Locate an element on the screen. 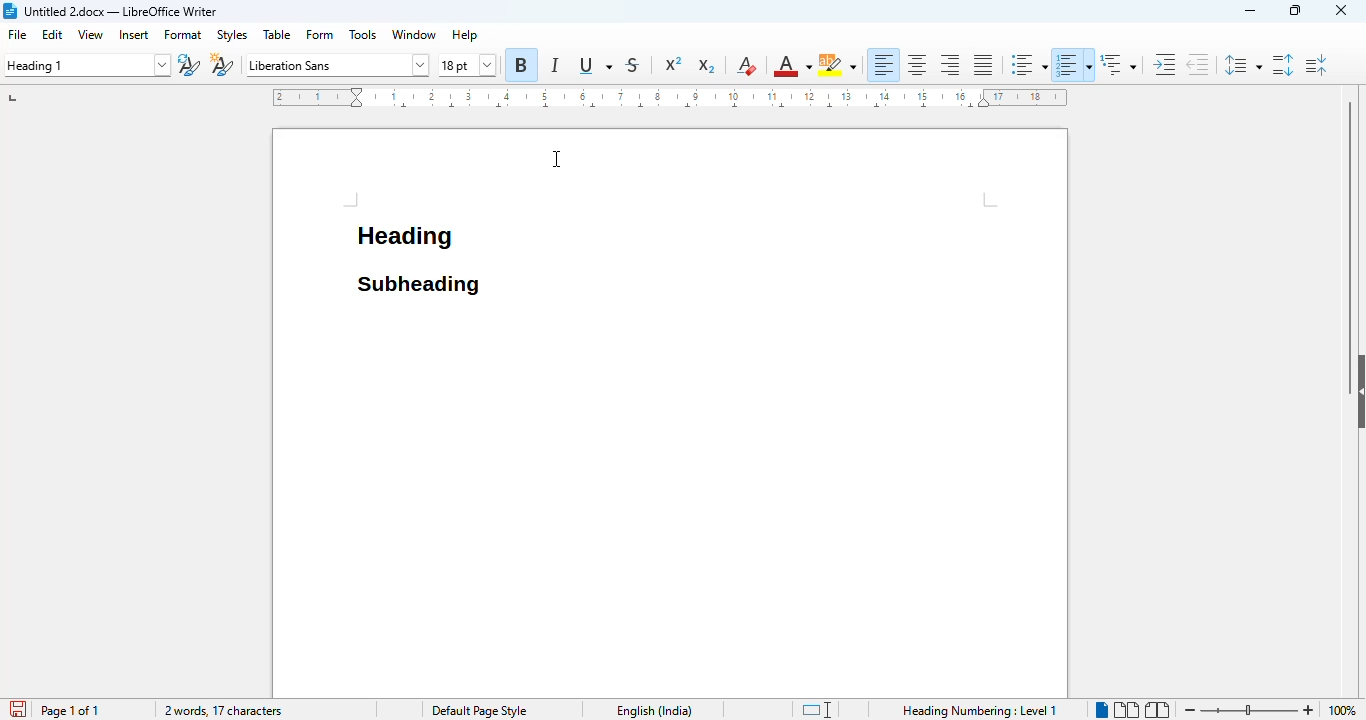 This screenshot has height=720, width=1366. ruler is located at coordinates (668, 97).